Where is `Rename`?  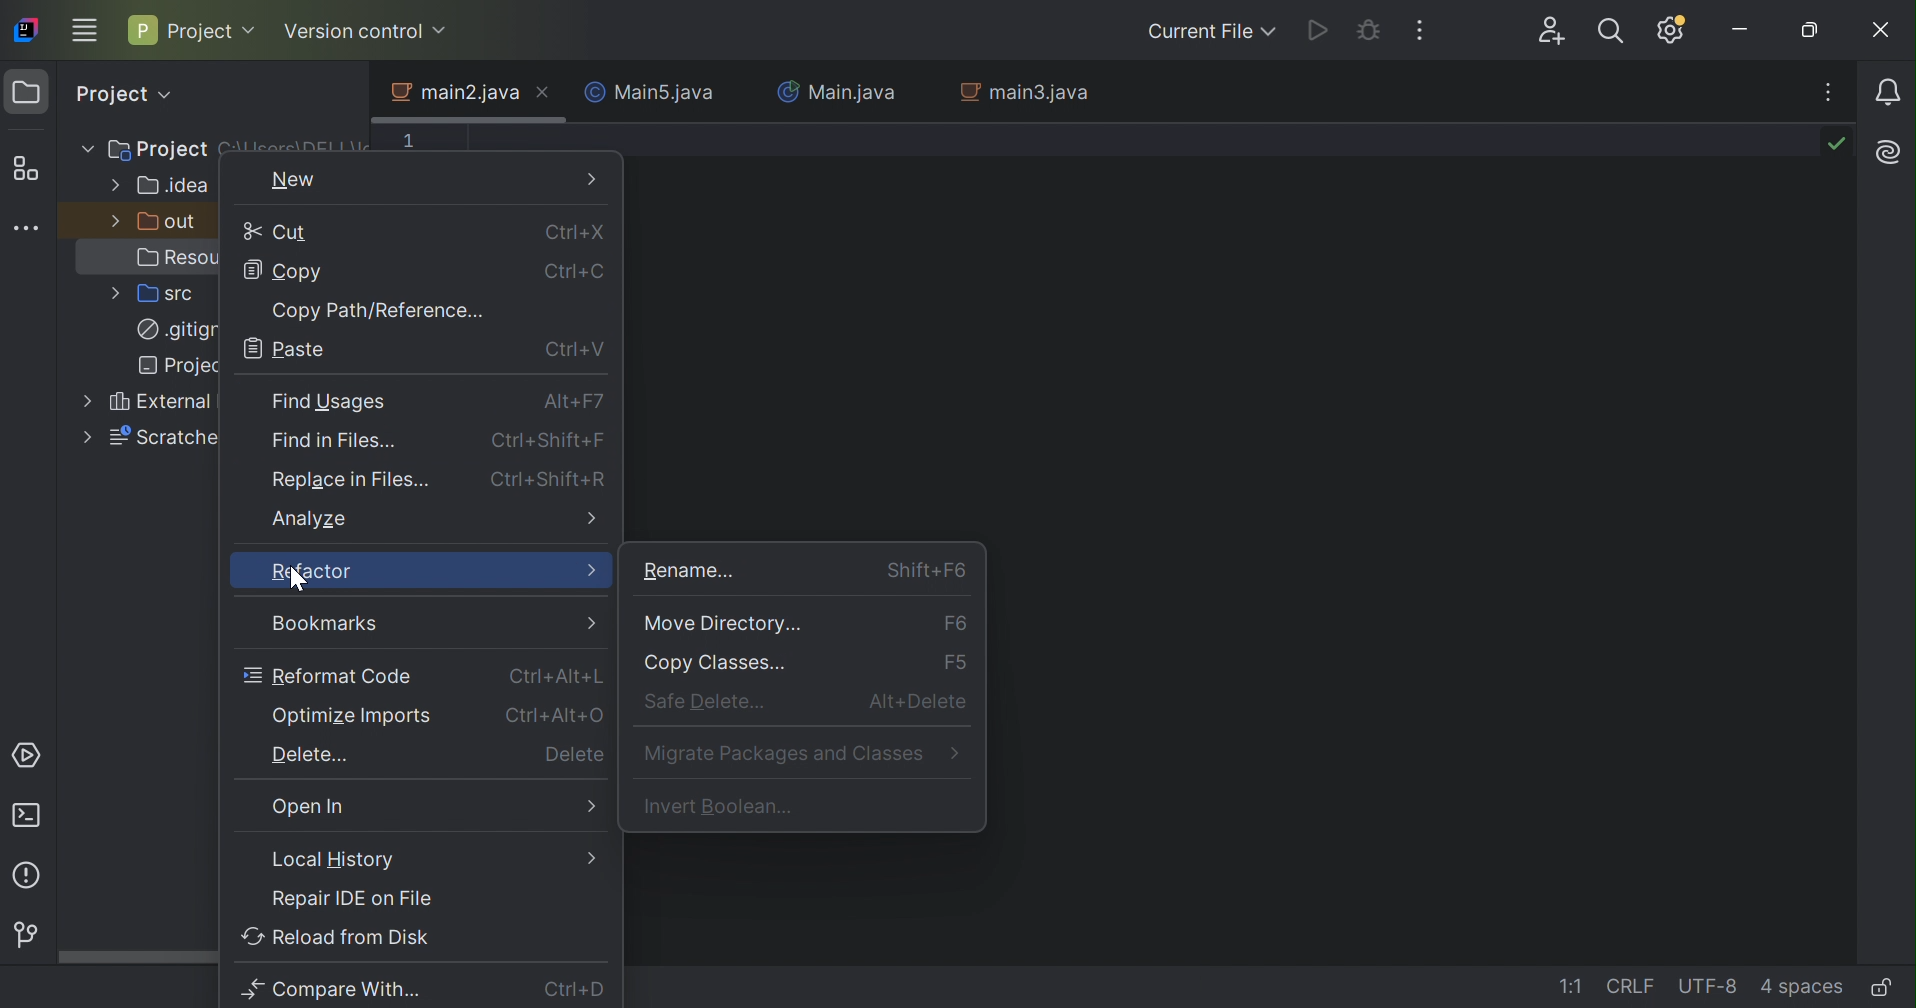 Rename is located at coordinates (696, 570).